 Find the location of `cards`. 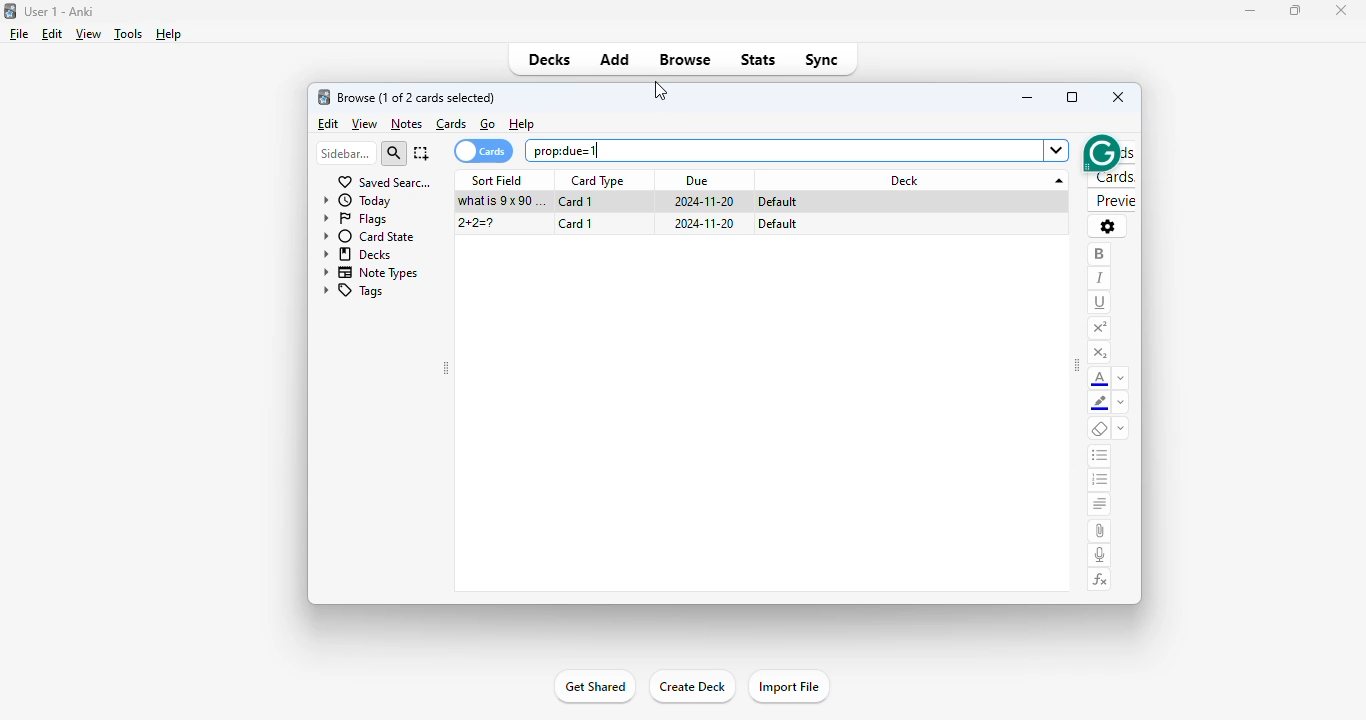

cards is located at coordinates (482, 151).